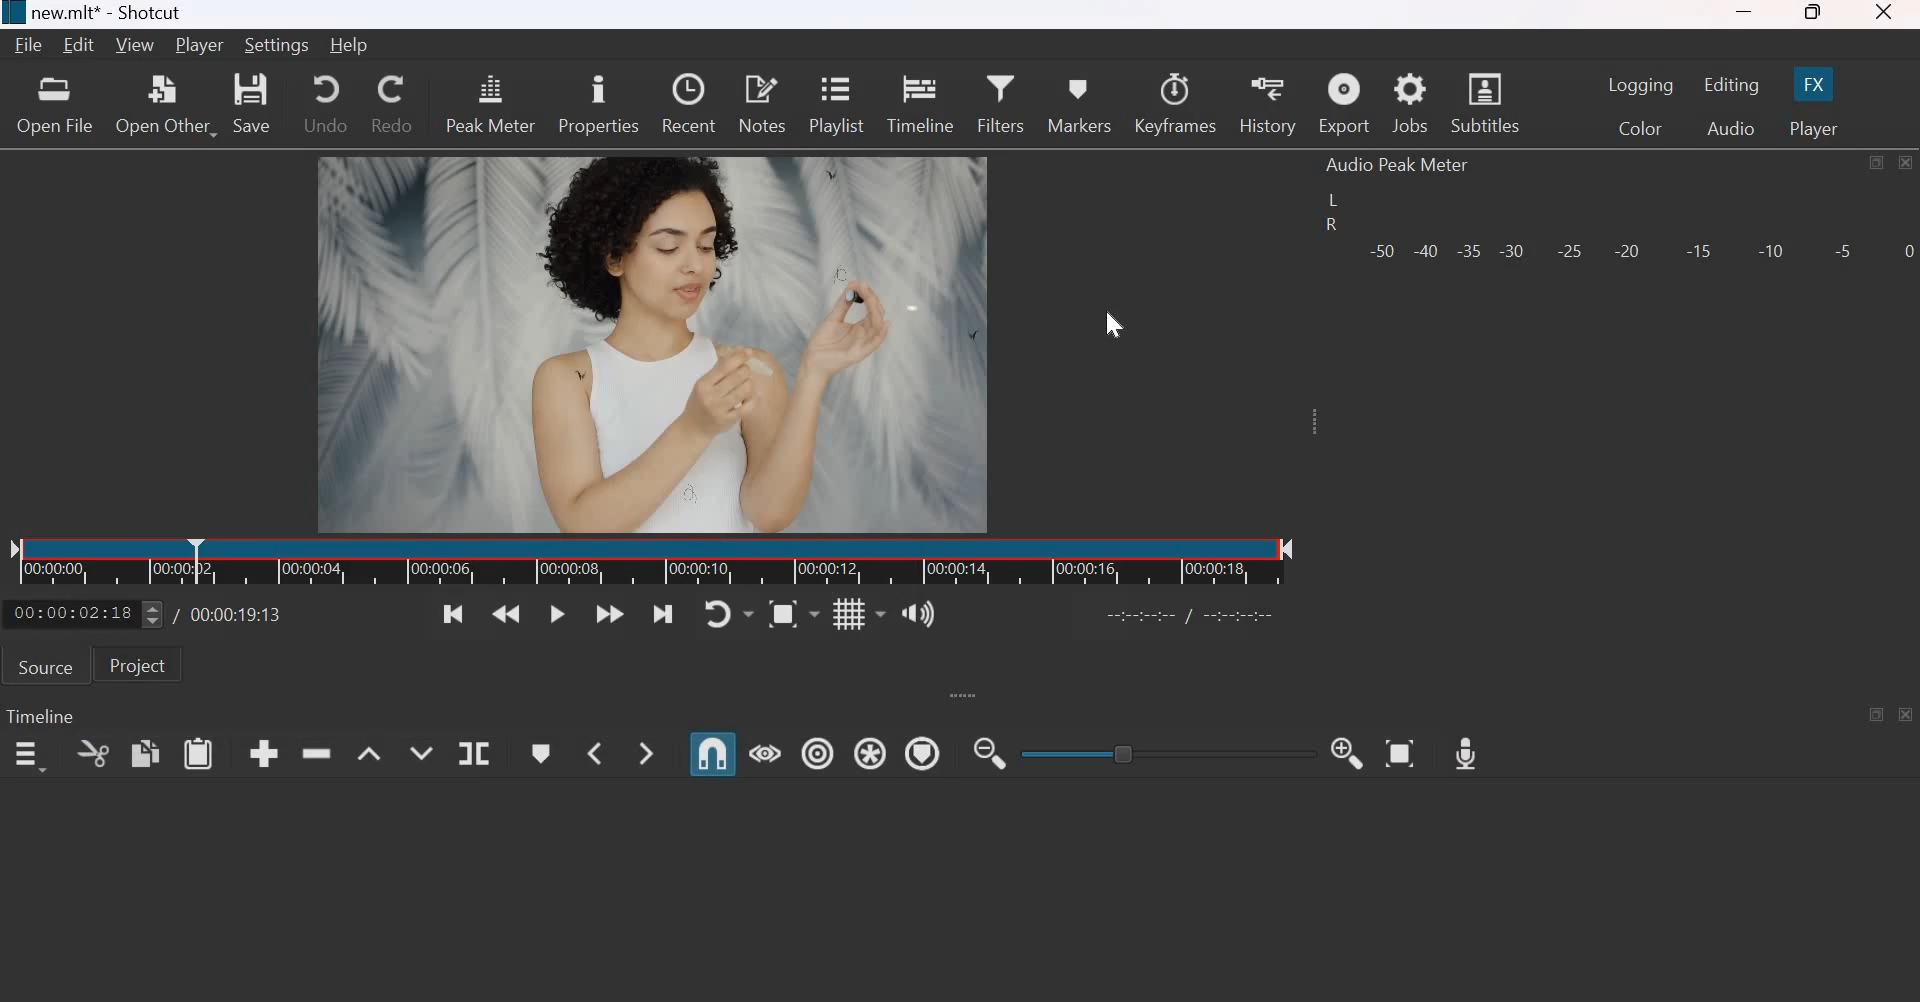 The image size is (1920, 1002). What do you see at coordinates (818, 751) in the screenshot?
I see `Ripple` at bounding box center [818, 751].